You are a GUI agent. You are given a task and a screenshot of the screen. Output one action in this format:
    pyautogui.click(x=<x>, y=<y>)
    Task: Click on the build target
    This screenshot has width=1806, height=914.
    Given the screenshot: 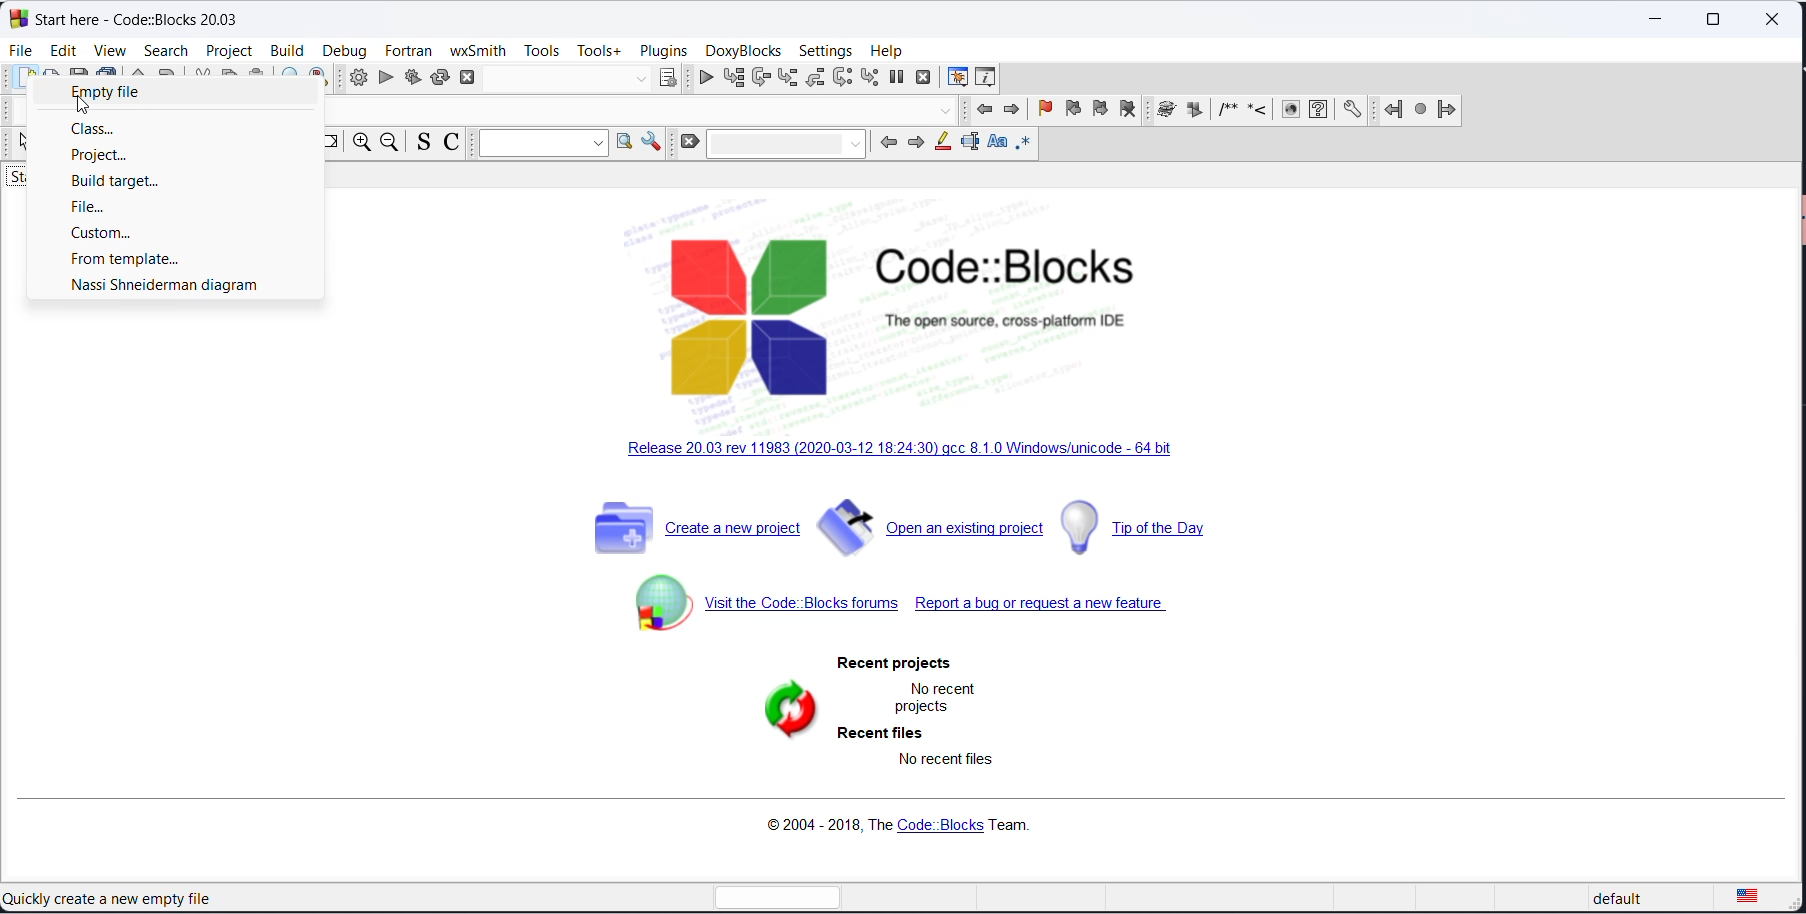 What is the action you would take?
    pyautogui.click(x=167, y=183)
    